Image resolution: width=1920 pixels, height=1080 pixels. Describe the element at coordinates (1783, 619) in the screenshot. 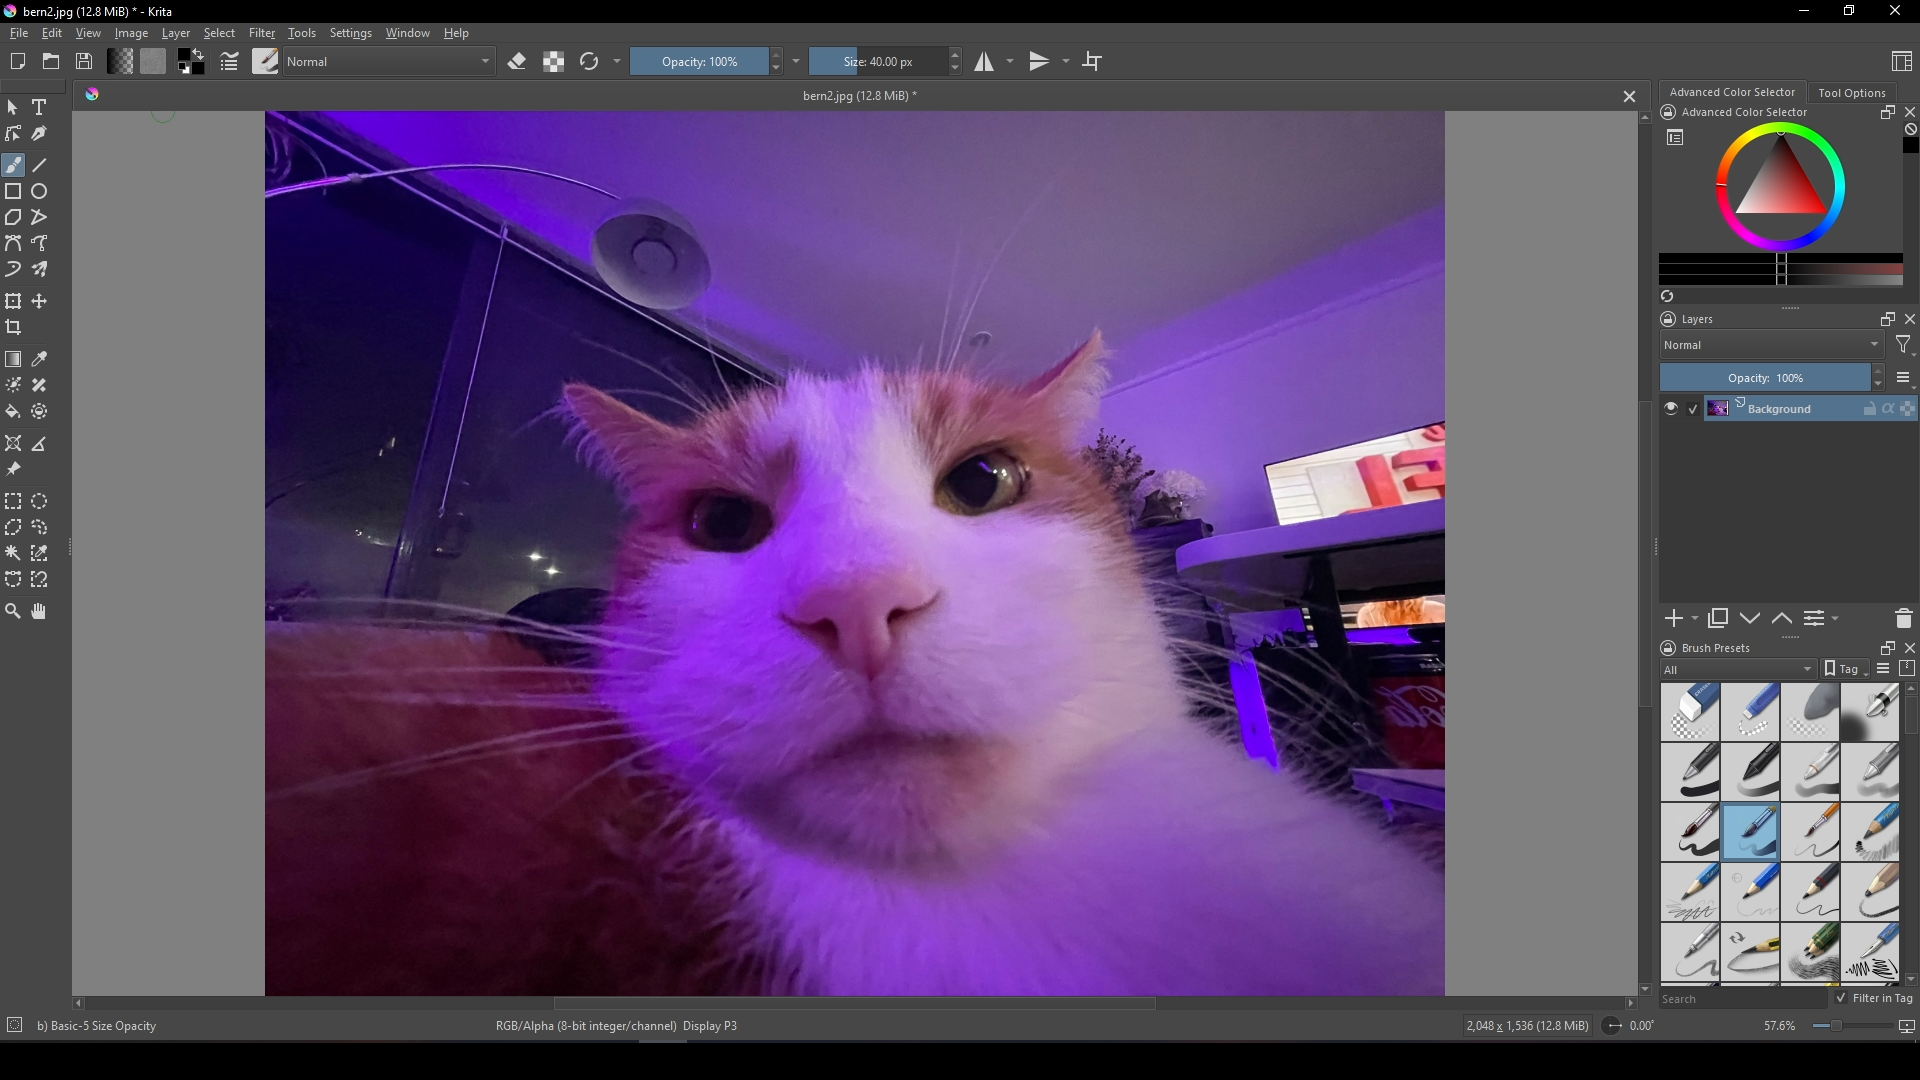

I see `Move layer down` at that location.